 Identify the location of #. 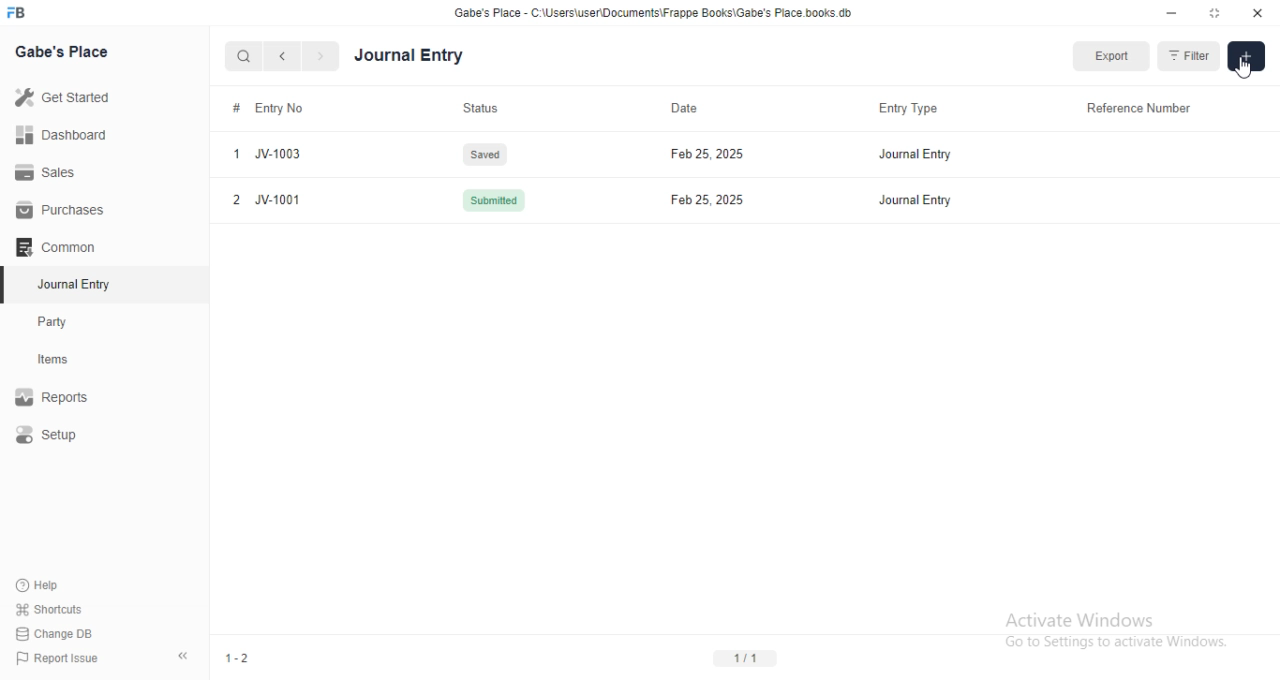
(233, 108).